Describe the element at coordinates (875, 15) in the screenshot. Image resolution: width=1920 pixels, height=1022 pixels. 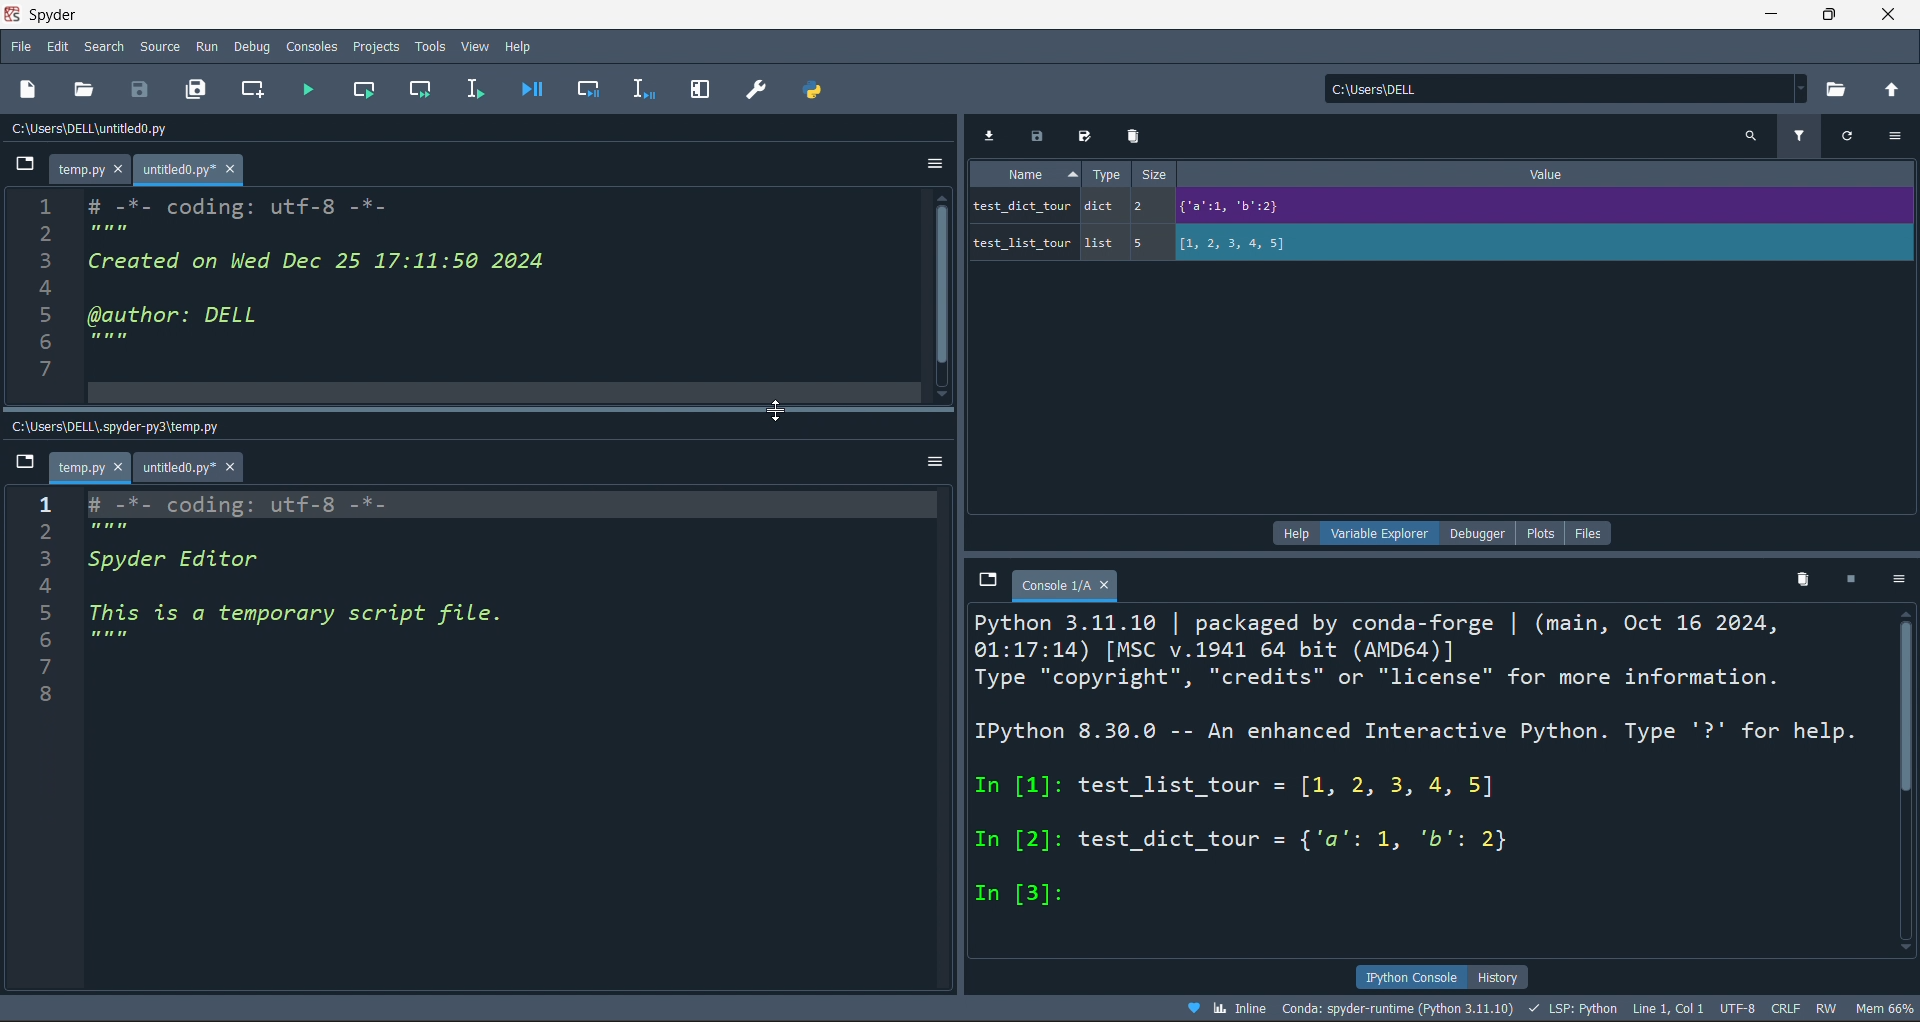
I see `title bar` at that location.